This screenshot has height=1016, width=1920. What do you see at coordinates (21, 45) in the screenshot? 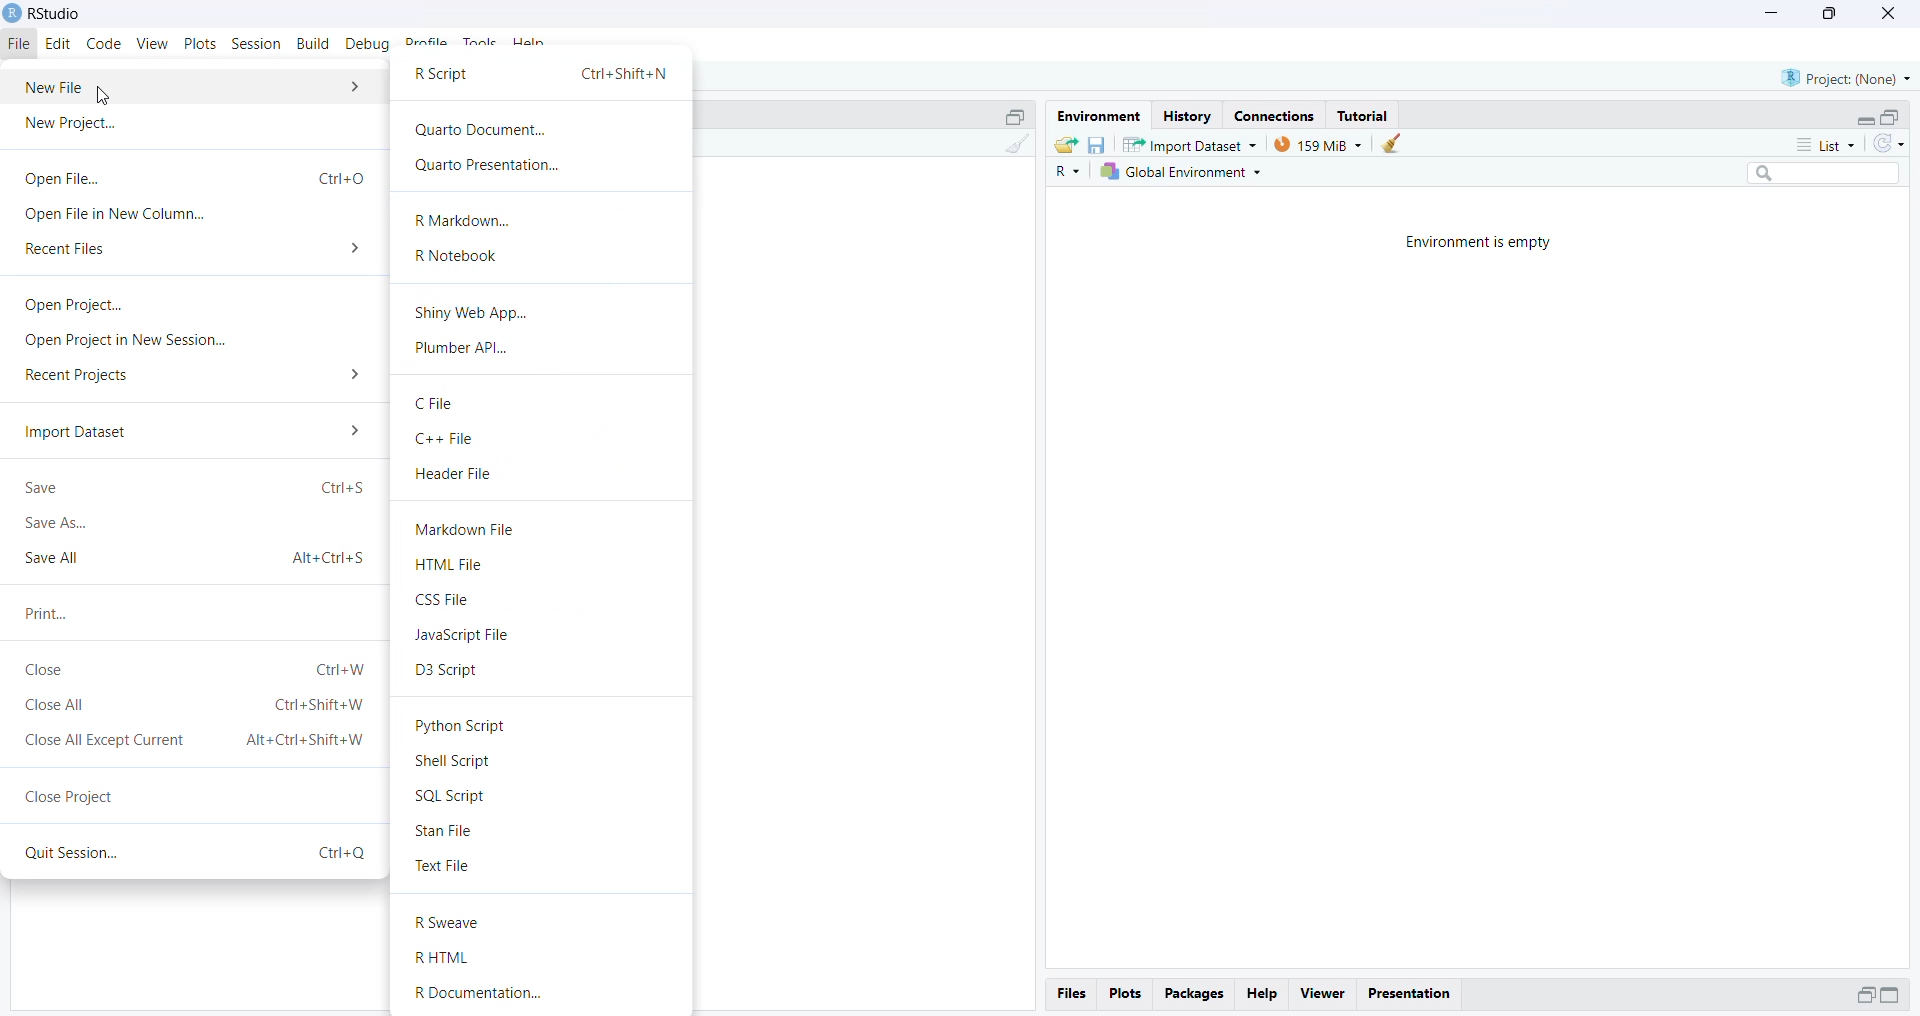
I see `file` at bounding box center [21, 45].